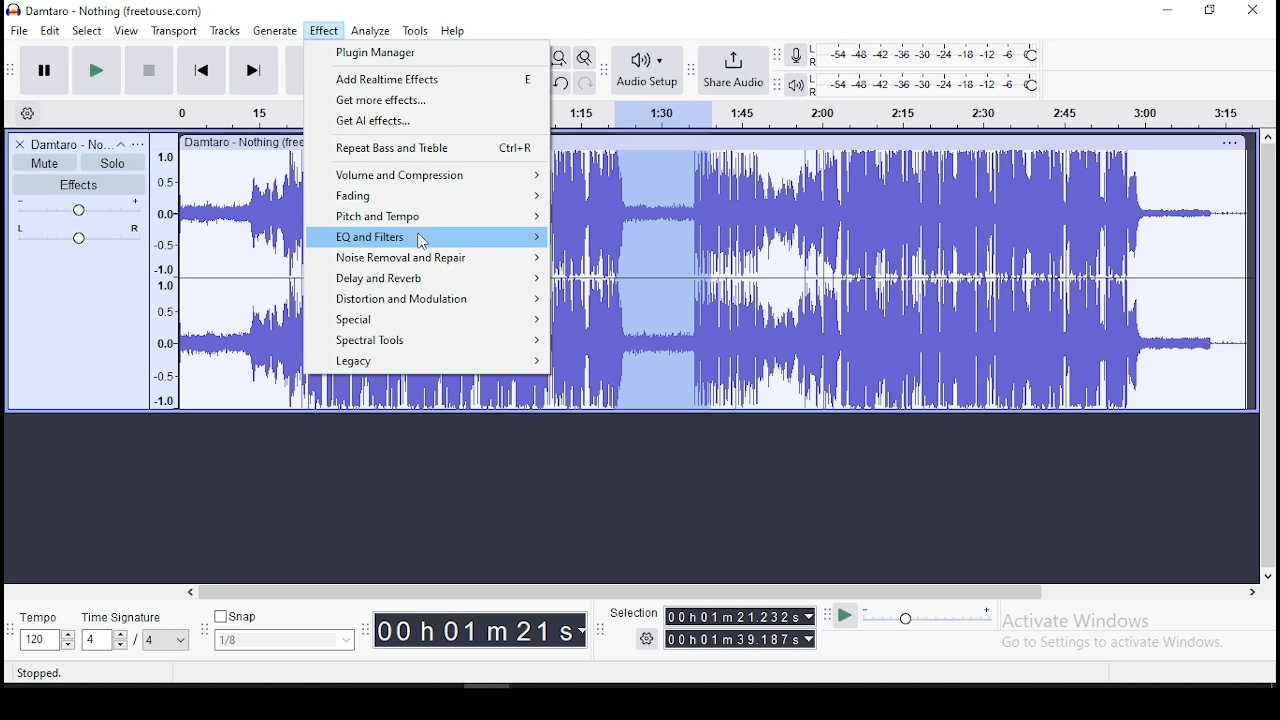 This screenshot has height=720, width=1280. Describe the element at coordinates (1229, 142) in the screenshot. I see `` at that location.